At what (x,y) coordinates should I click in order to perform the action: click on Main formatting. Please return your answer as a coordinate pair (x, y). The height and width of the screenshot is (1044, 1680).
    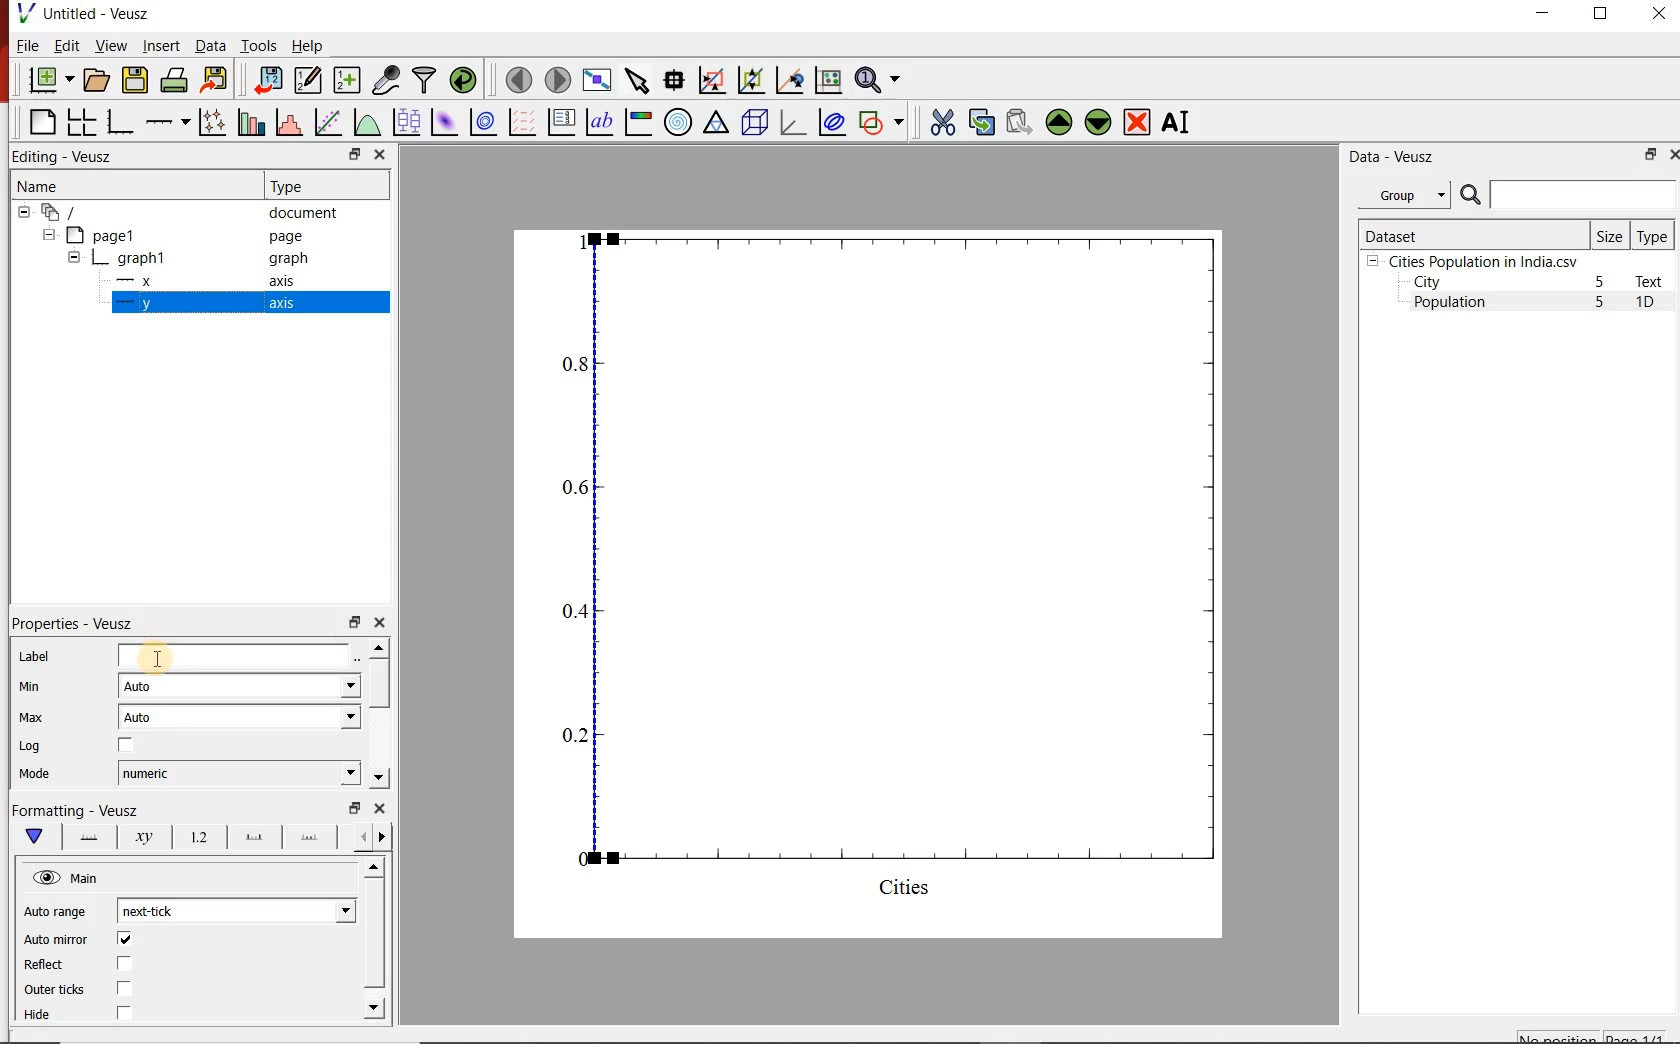
    Looking at the image, I should click on (38, 837).